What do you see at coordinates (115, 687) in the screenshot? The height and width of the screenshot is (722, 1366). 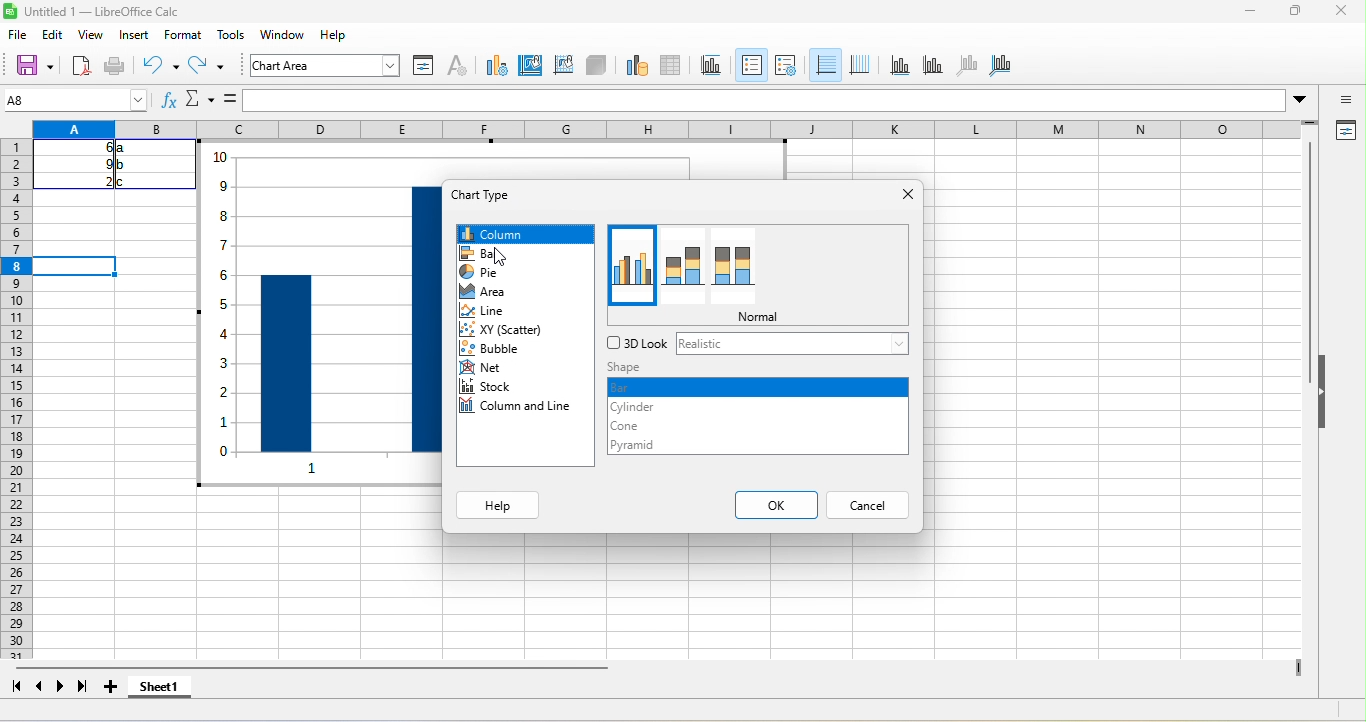 I see `add new sheet` at bounding box center [115, 687].